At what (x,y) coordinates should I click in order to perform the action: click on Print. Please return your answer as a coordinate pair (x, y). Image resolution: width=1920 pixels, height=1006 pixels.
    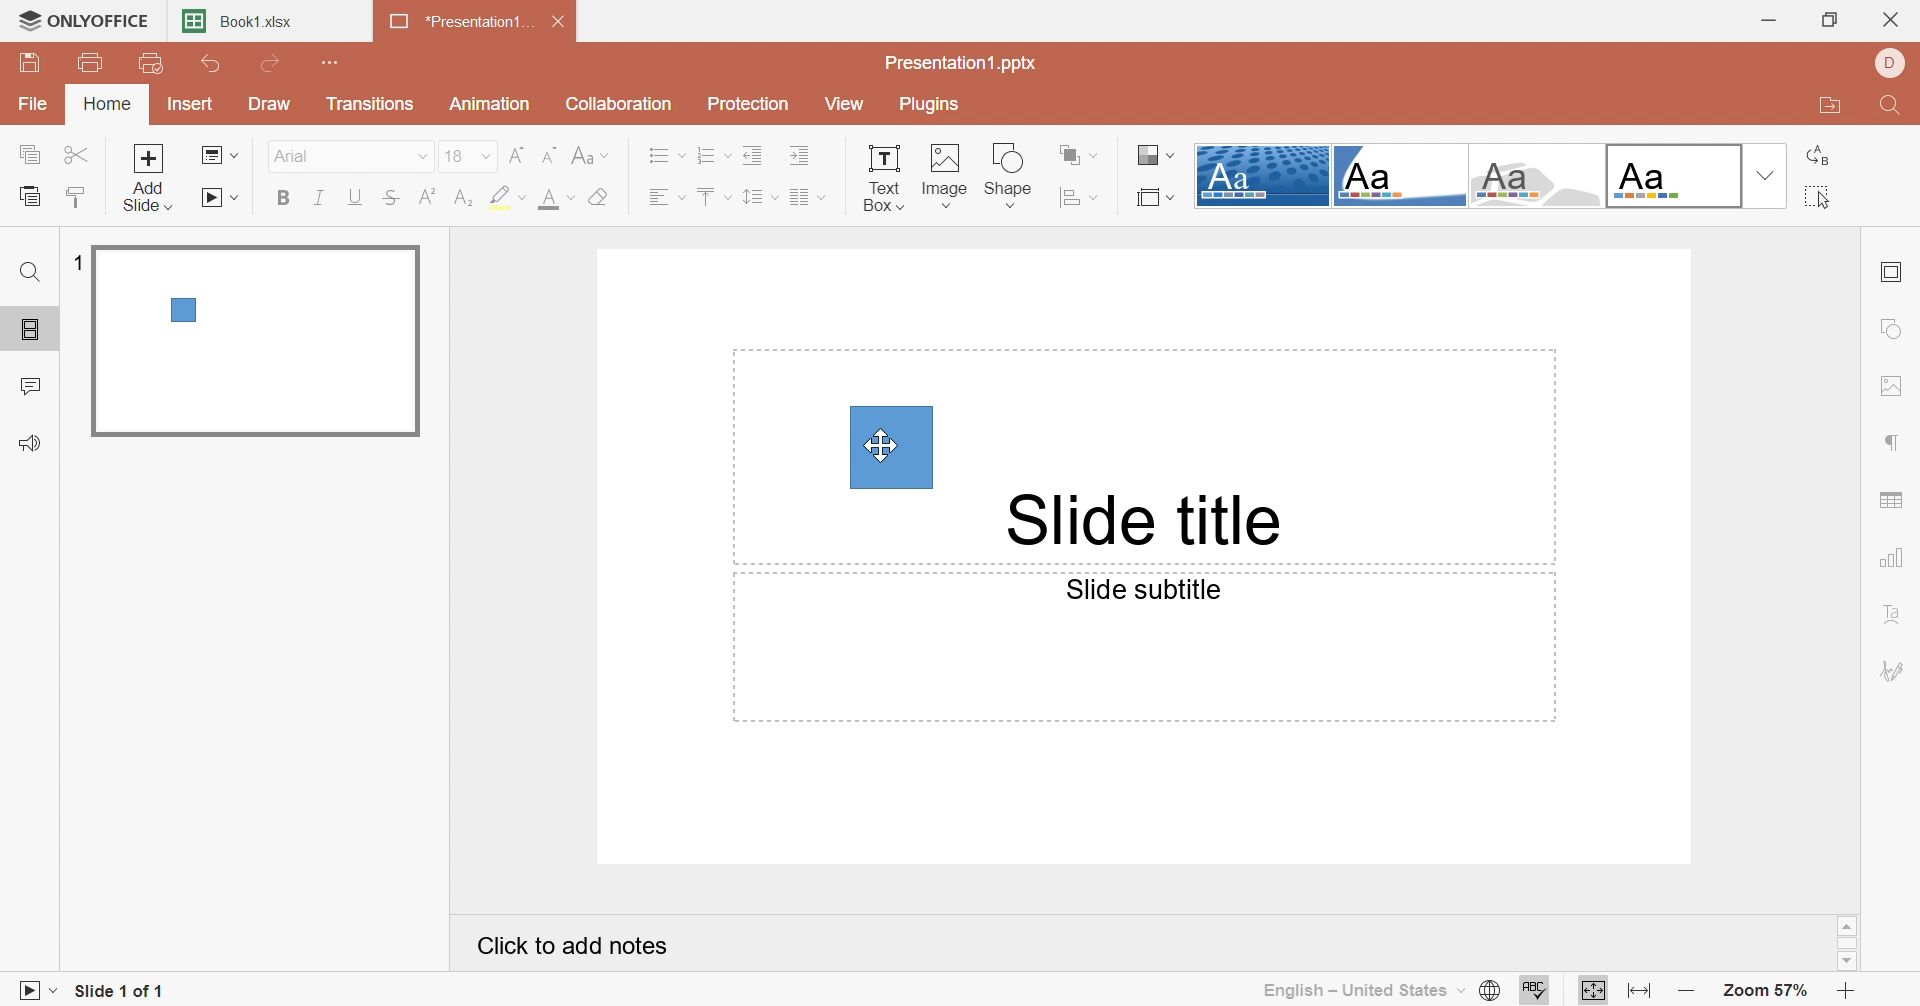
    Looking at the image, I should click on (100, 63).